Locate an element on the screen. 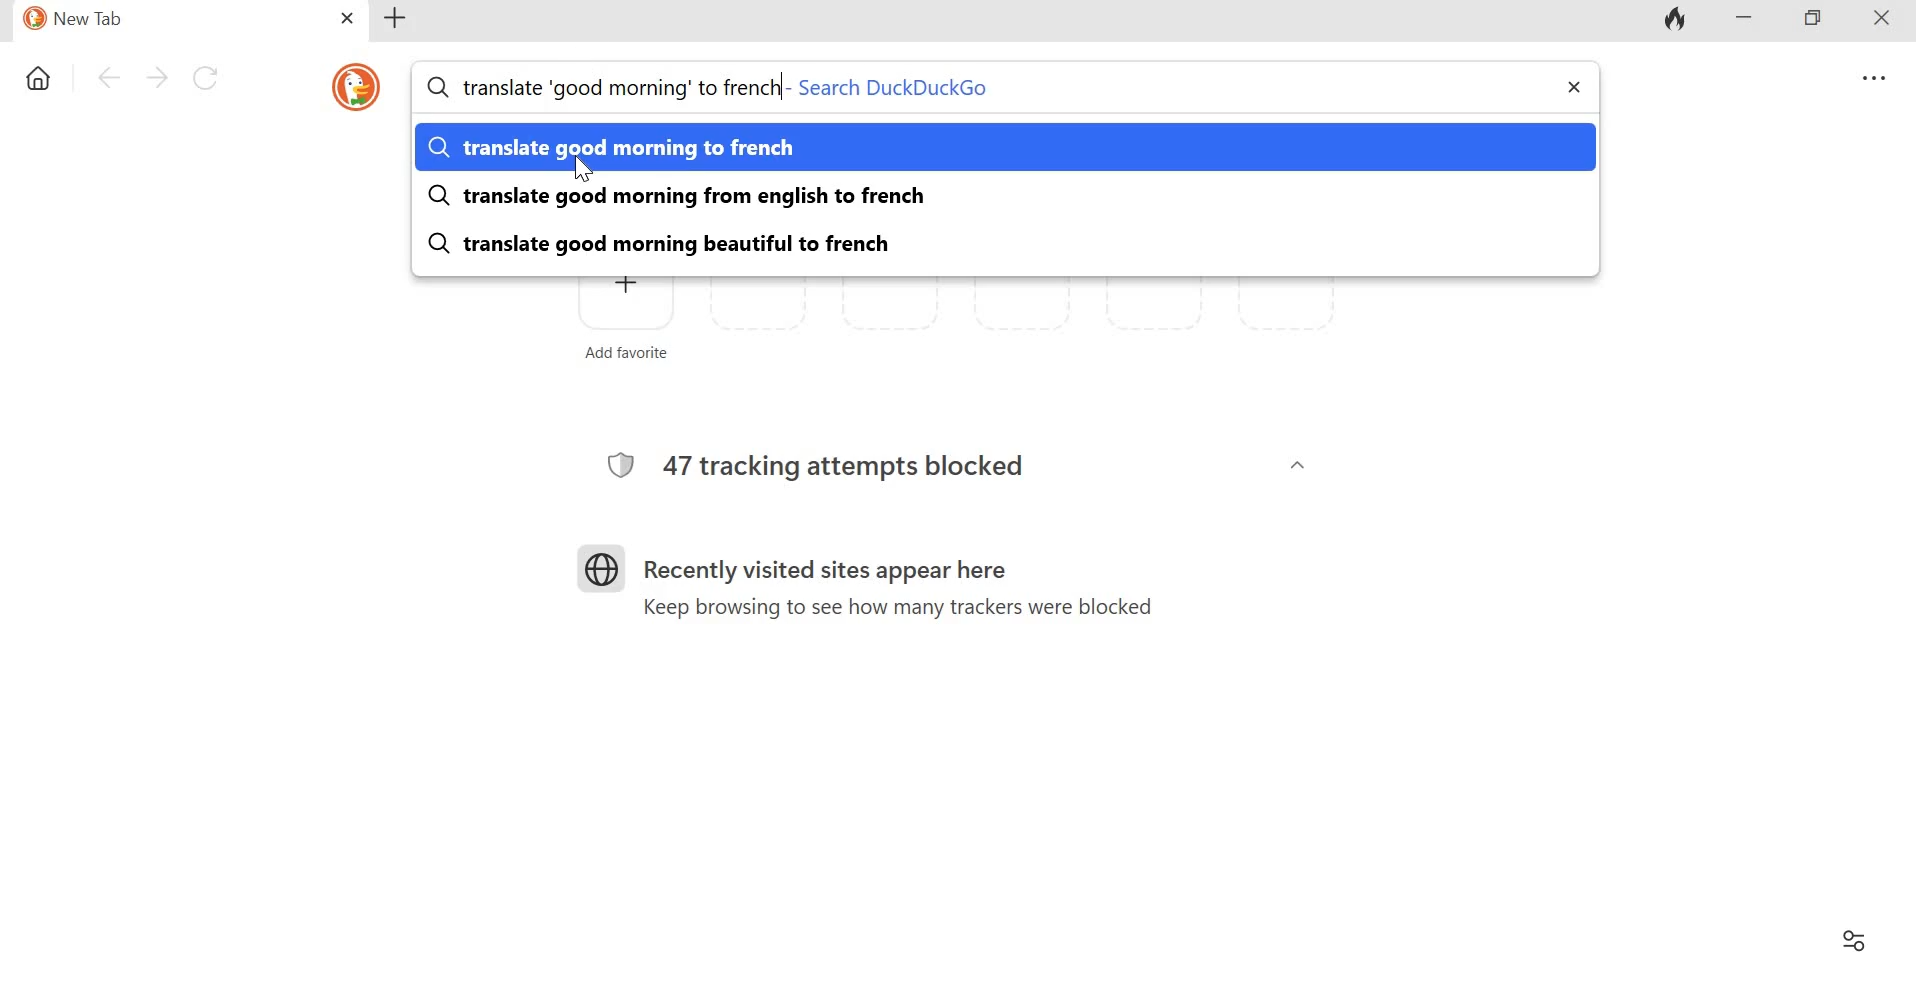  icon is located at coordinates (354, 87).